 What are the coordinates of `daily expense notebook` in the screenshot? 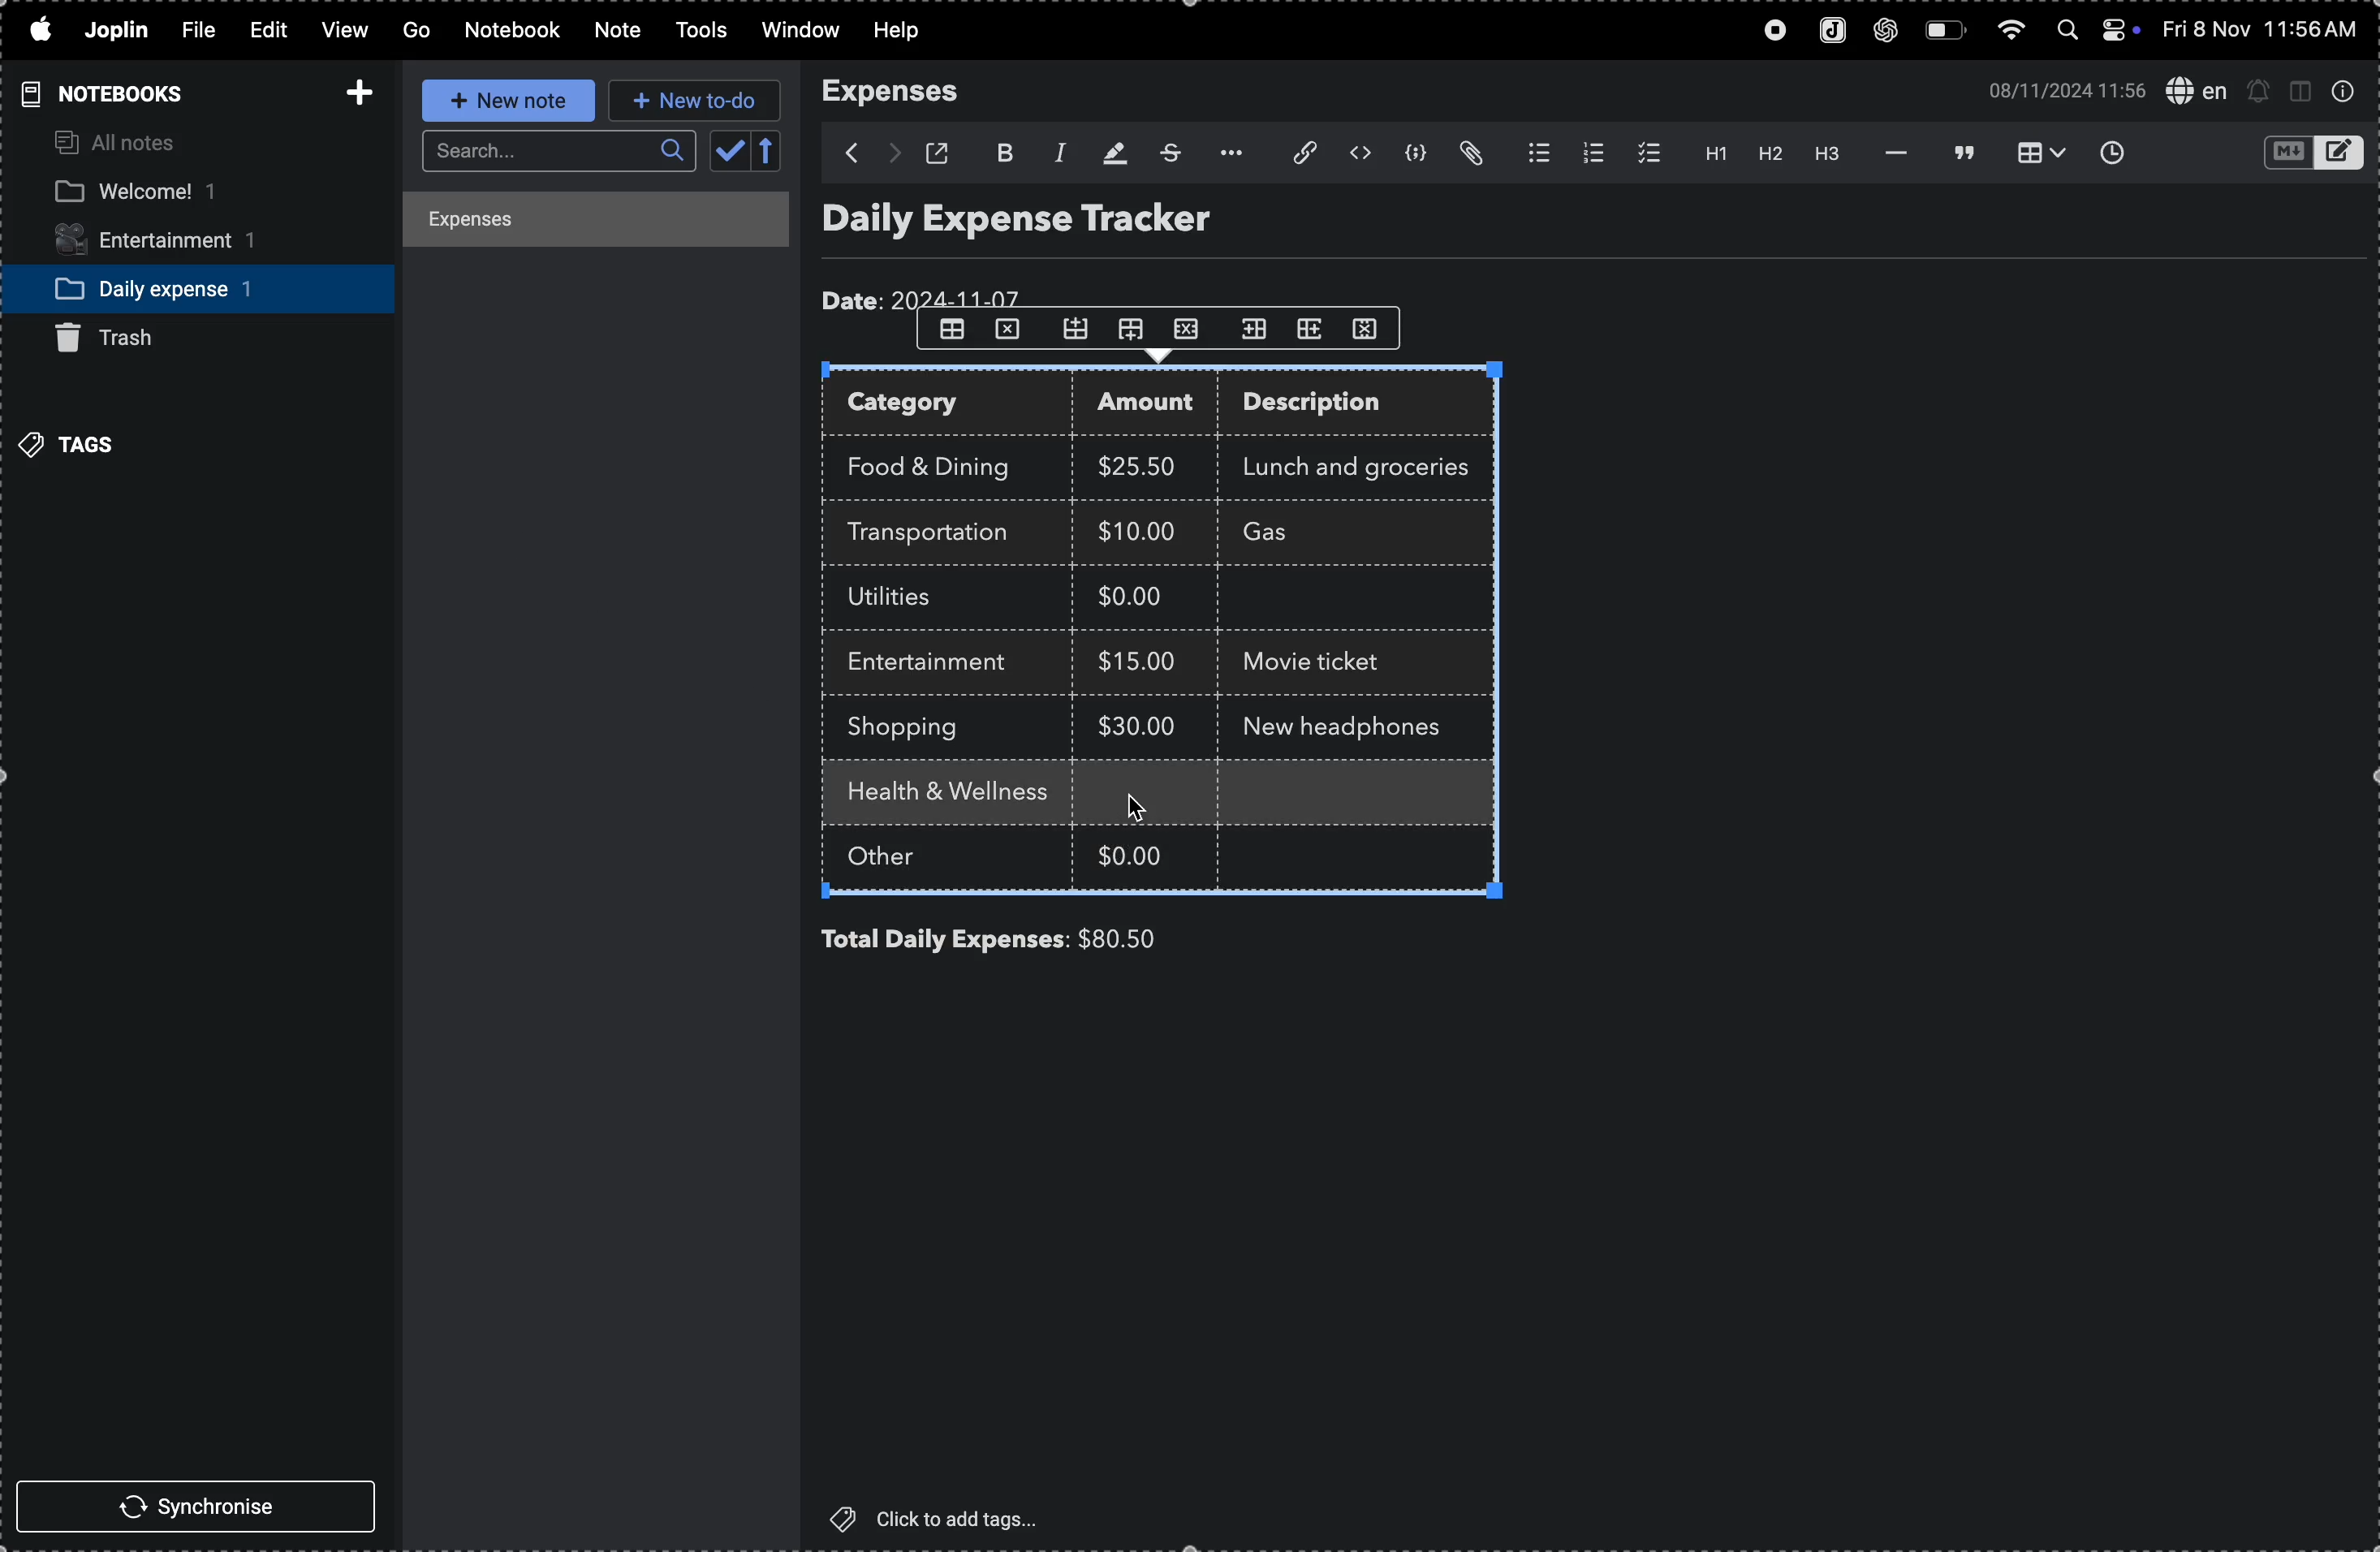 It's located at (182, 287).